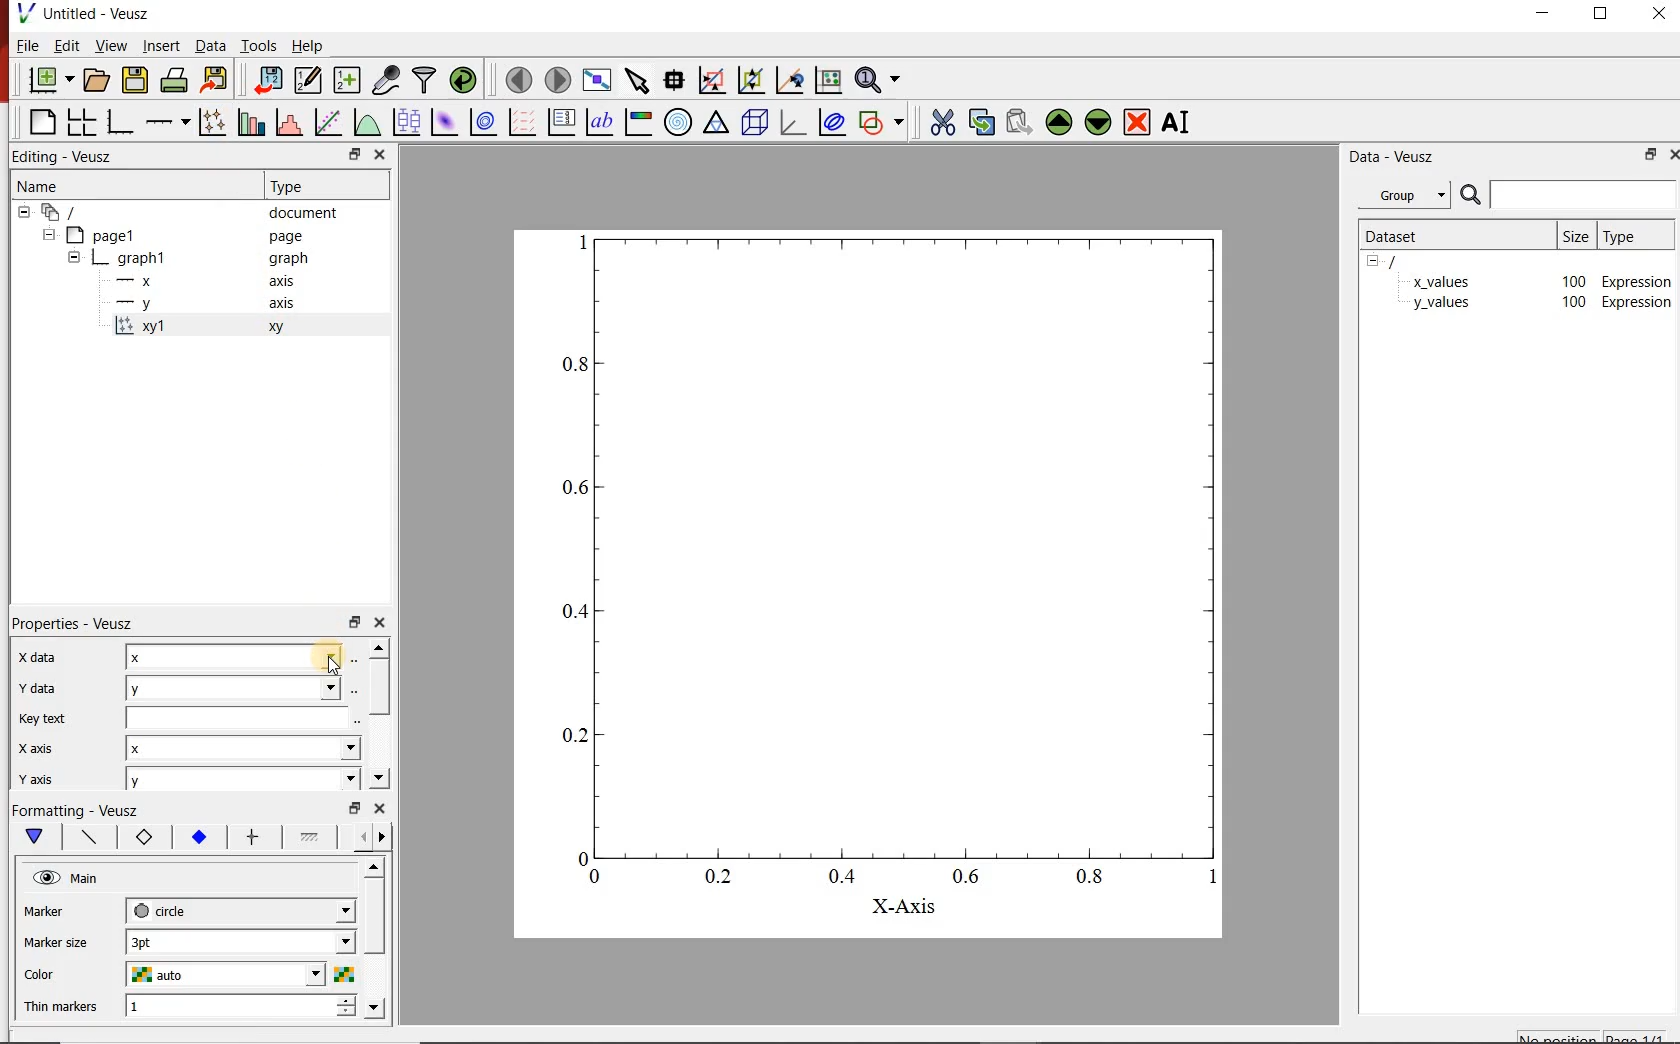  What do you see at coordinates (68, 878) in the screenshot?
I see `hide main` at bounding box center [68, 878].